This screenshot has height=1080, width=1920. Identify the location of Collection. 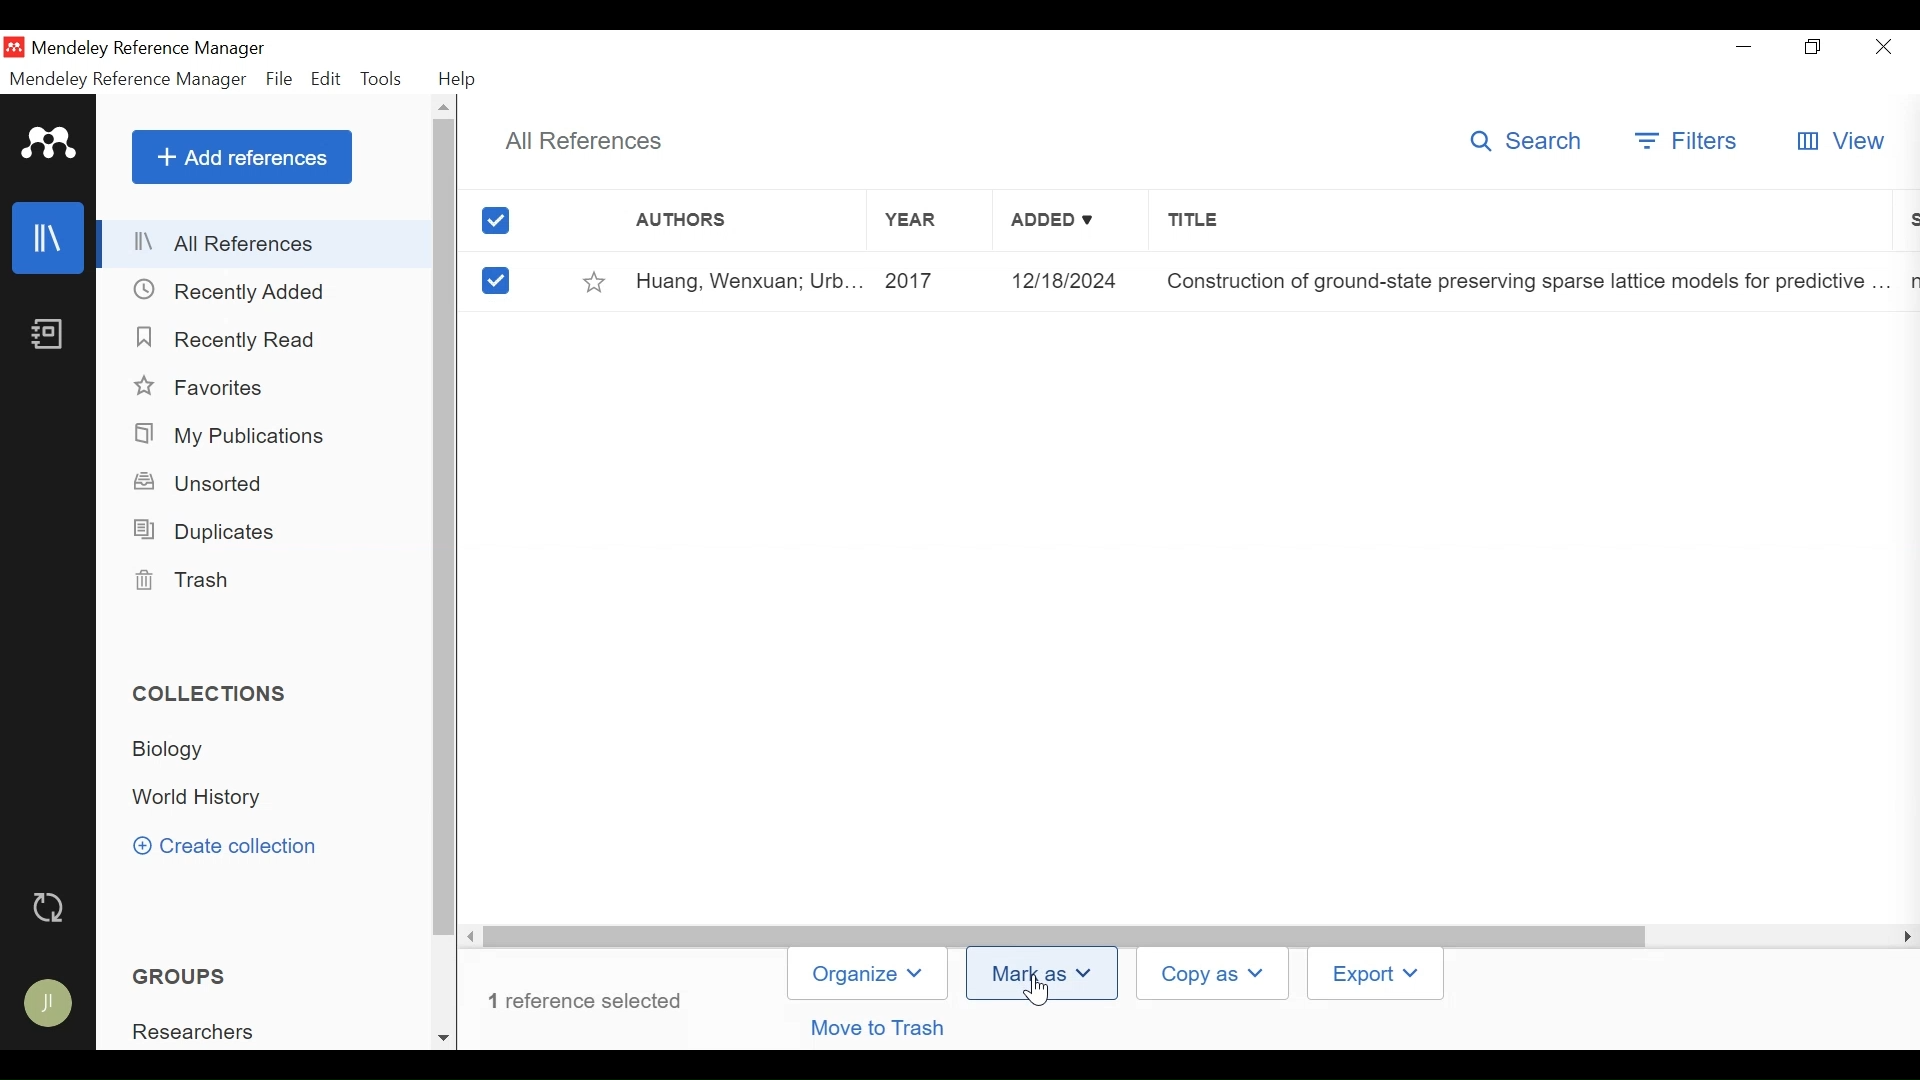
(196, 799).